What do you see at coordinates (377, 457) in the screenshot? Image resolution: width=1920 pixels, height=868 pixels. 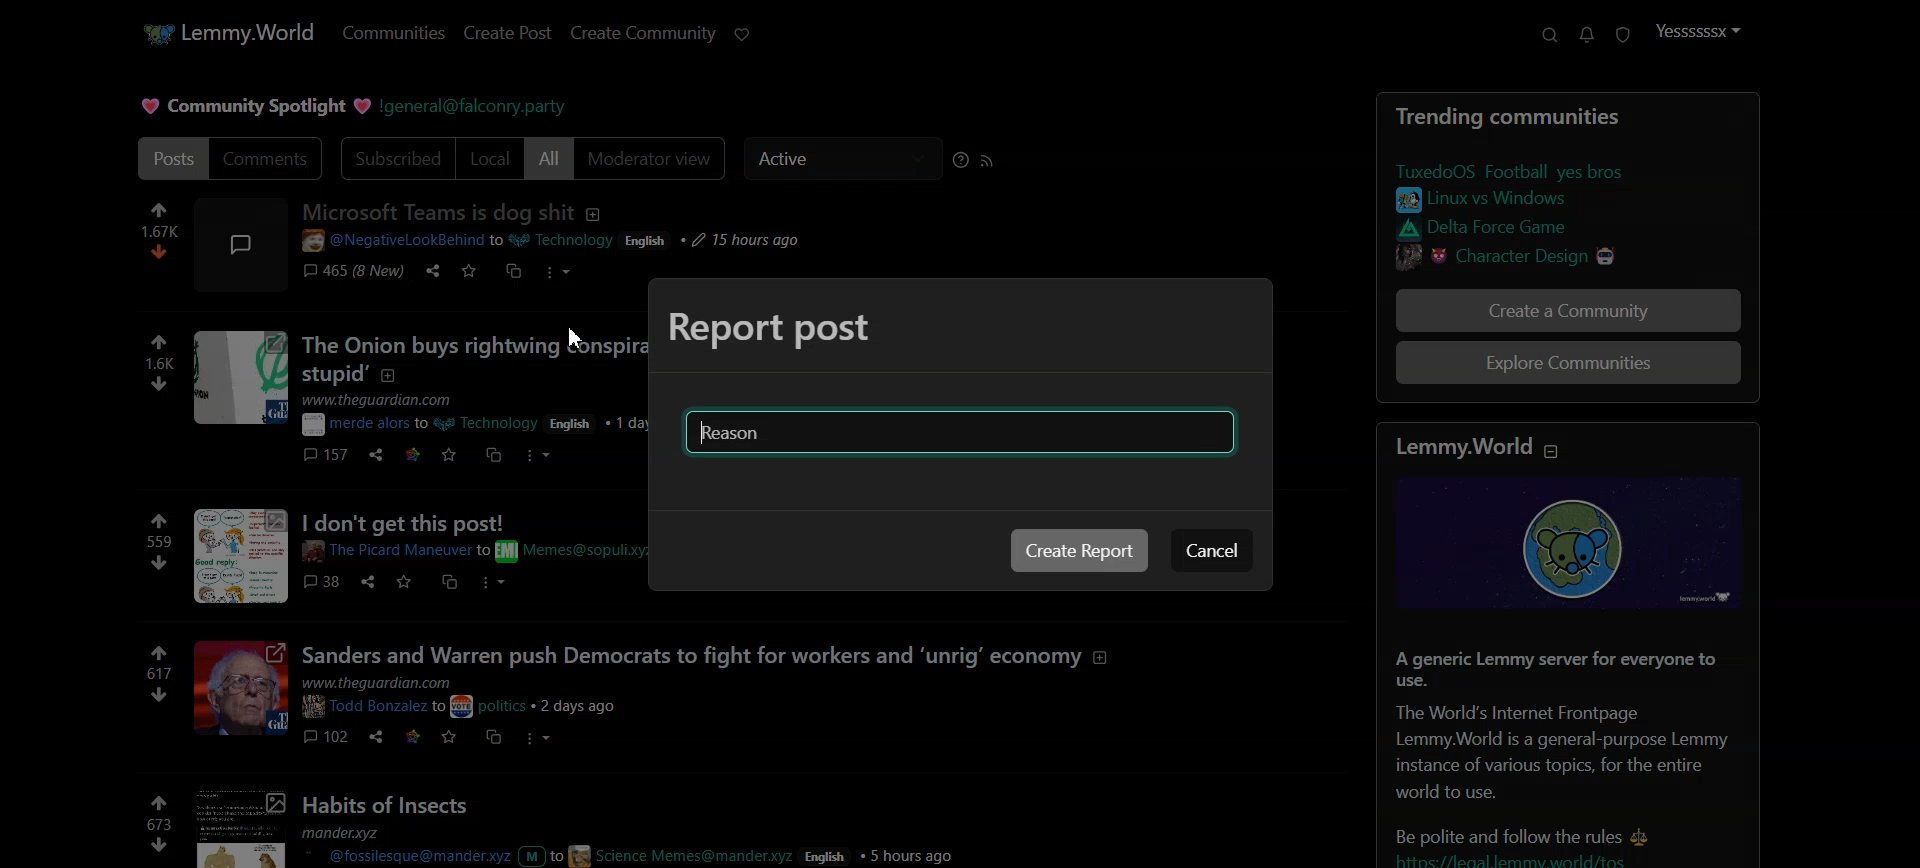 I see `share` at bounding box center [377, 457].